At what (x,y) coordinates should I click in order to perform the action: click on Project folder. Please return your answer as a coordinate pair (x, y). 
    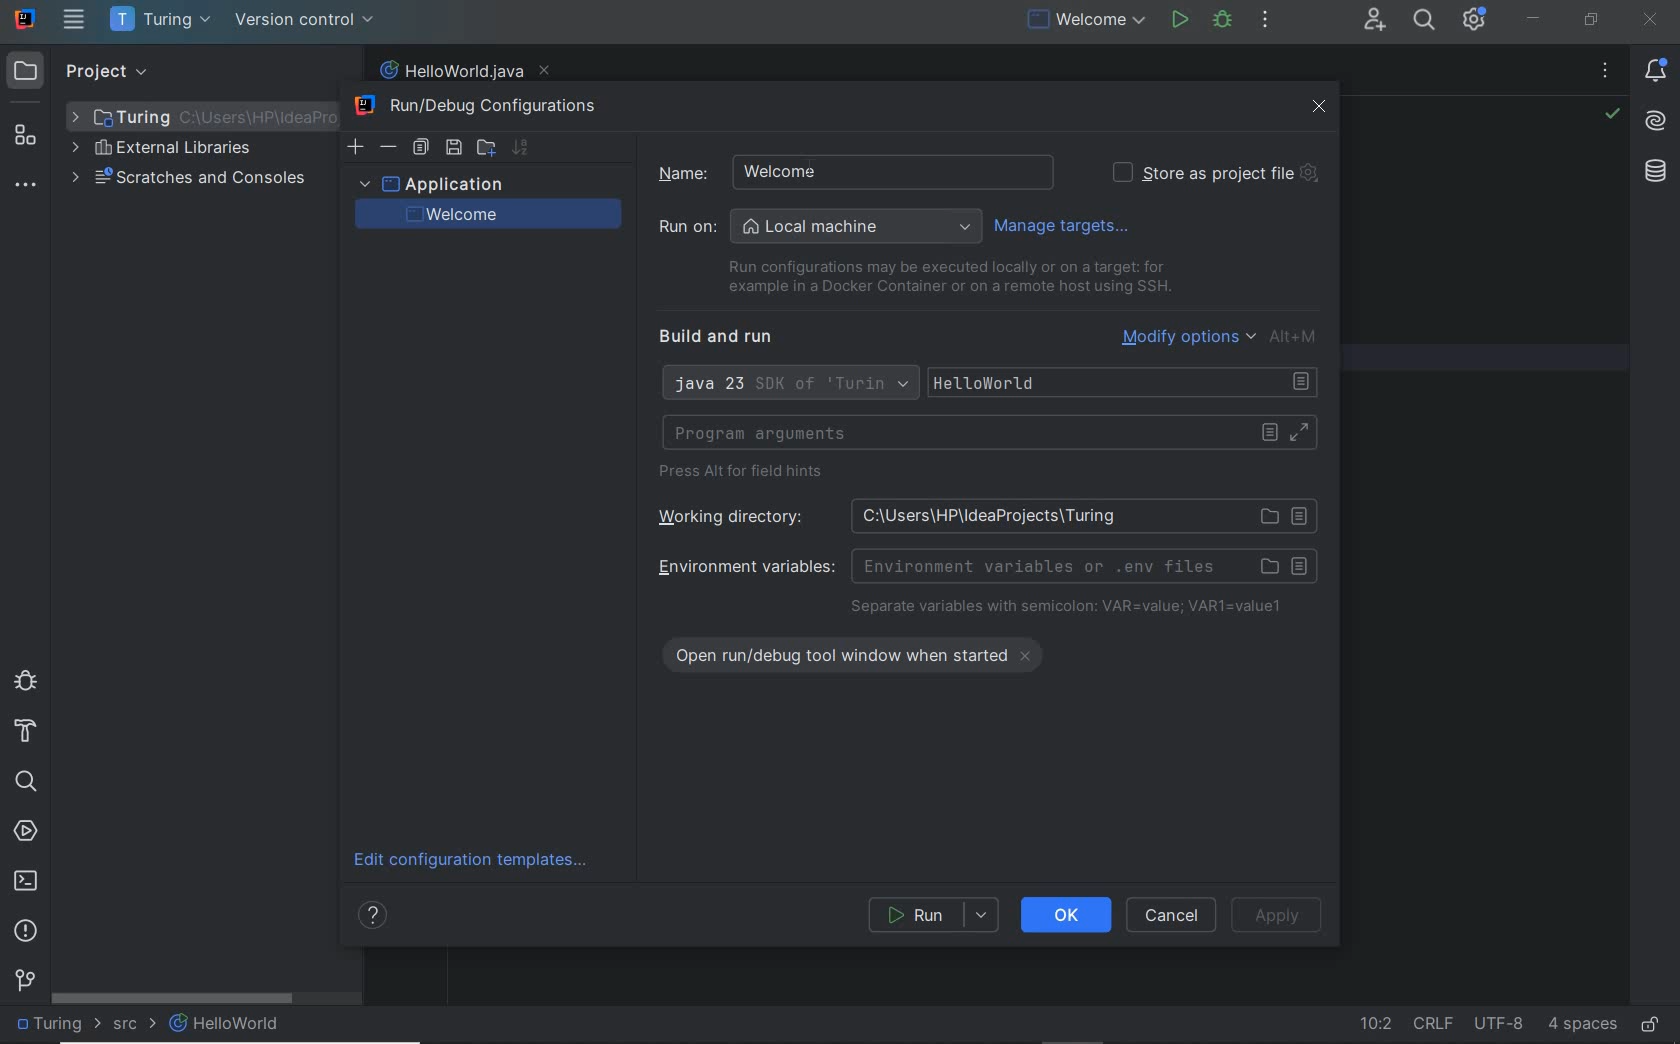
    Looking at the image, I should click on (196, 116).